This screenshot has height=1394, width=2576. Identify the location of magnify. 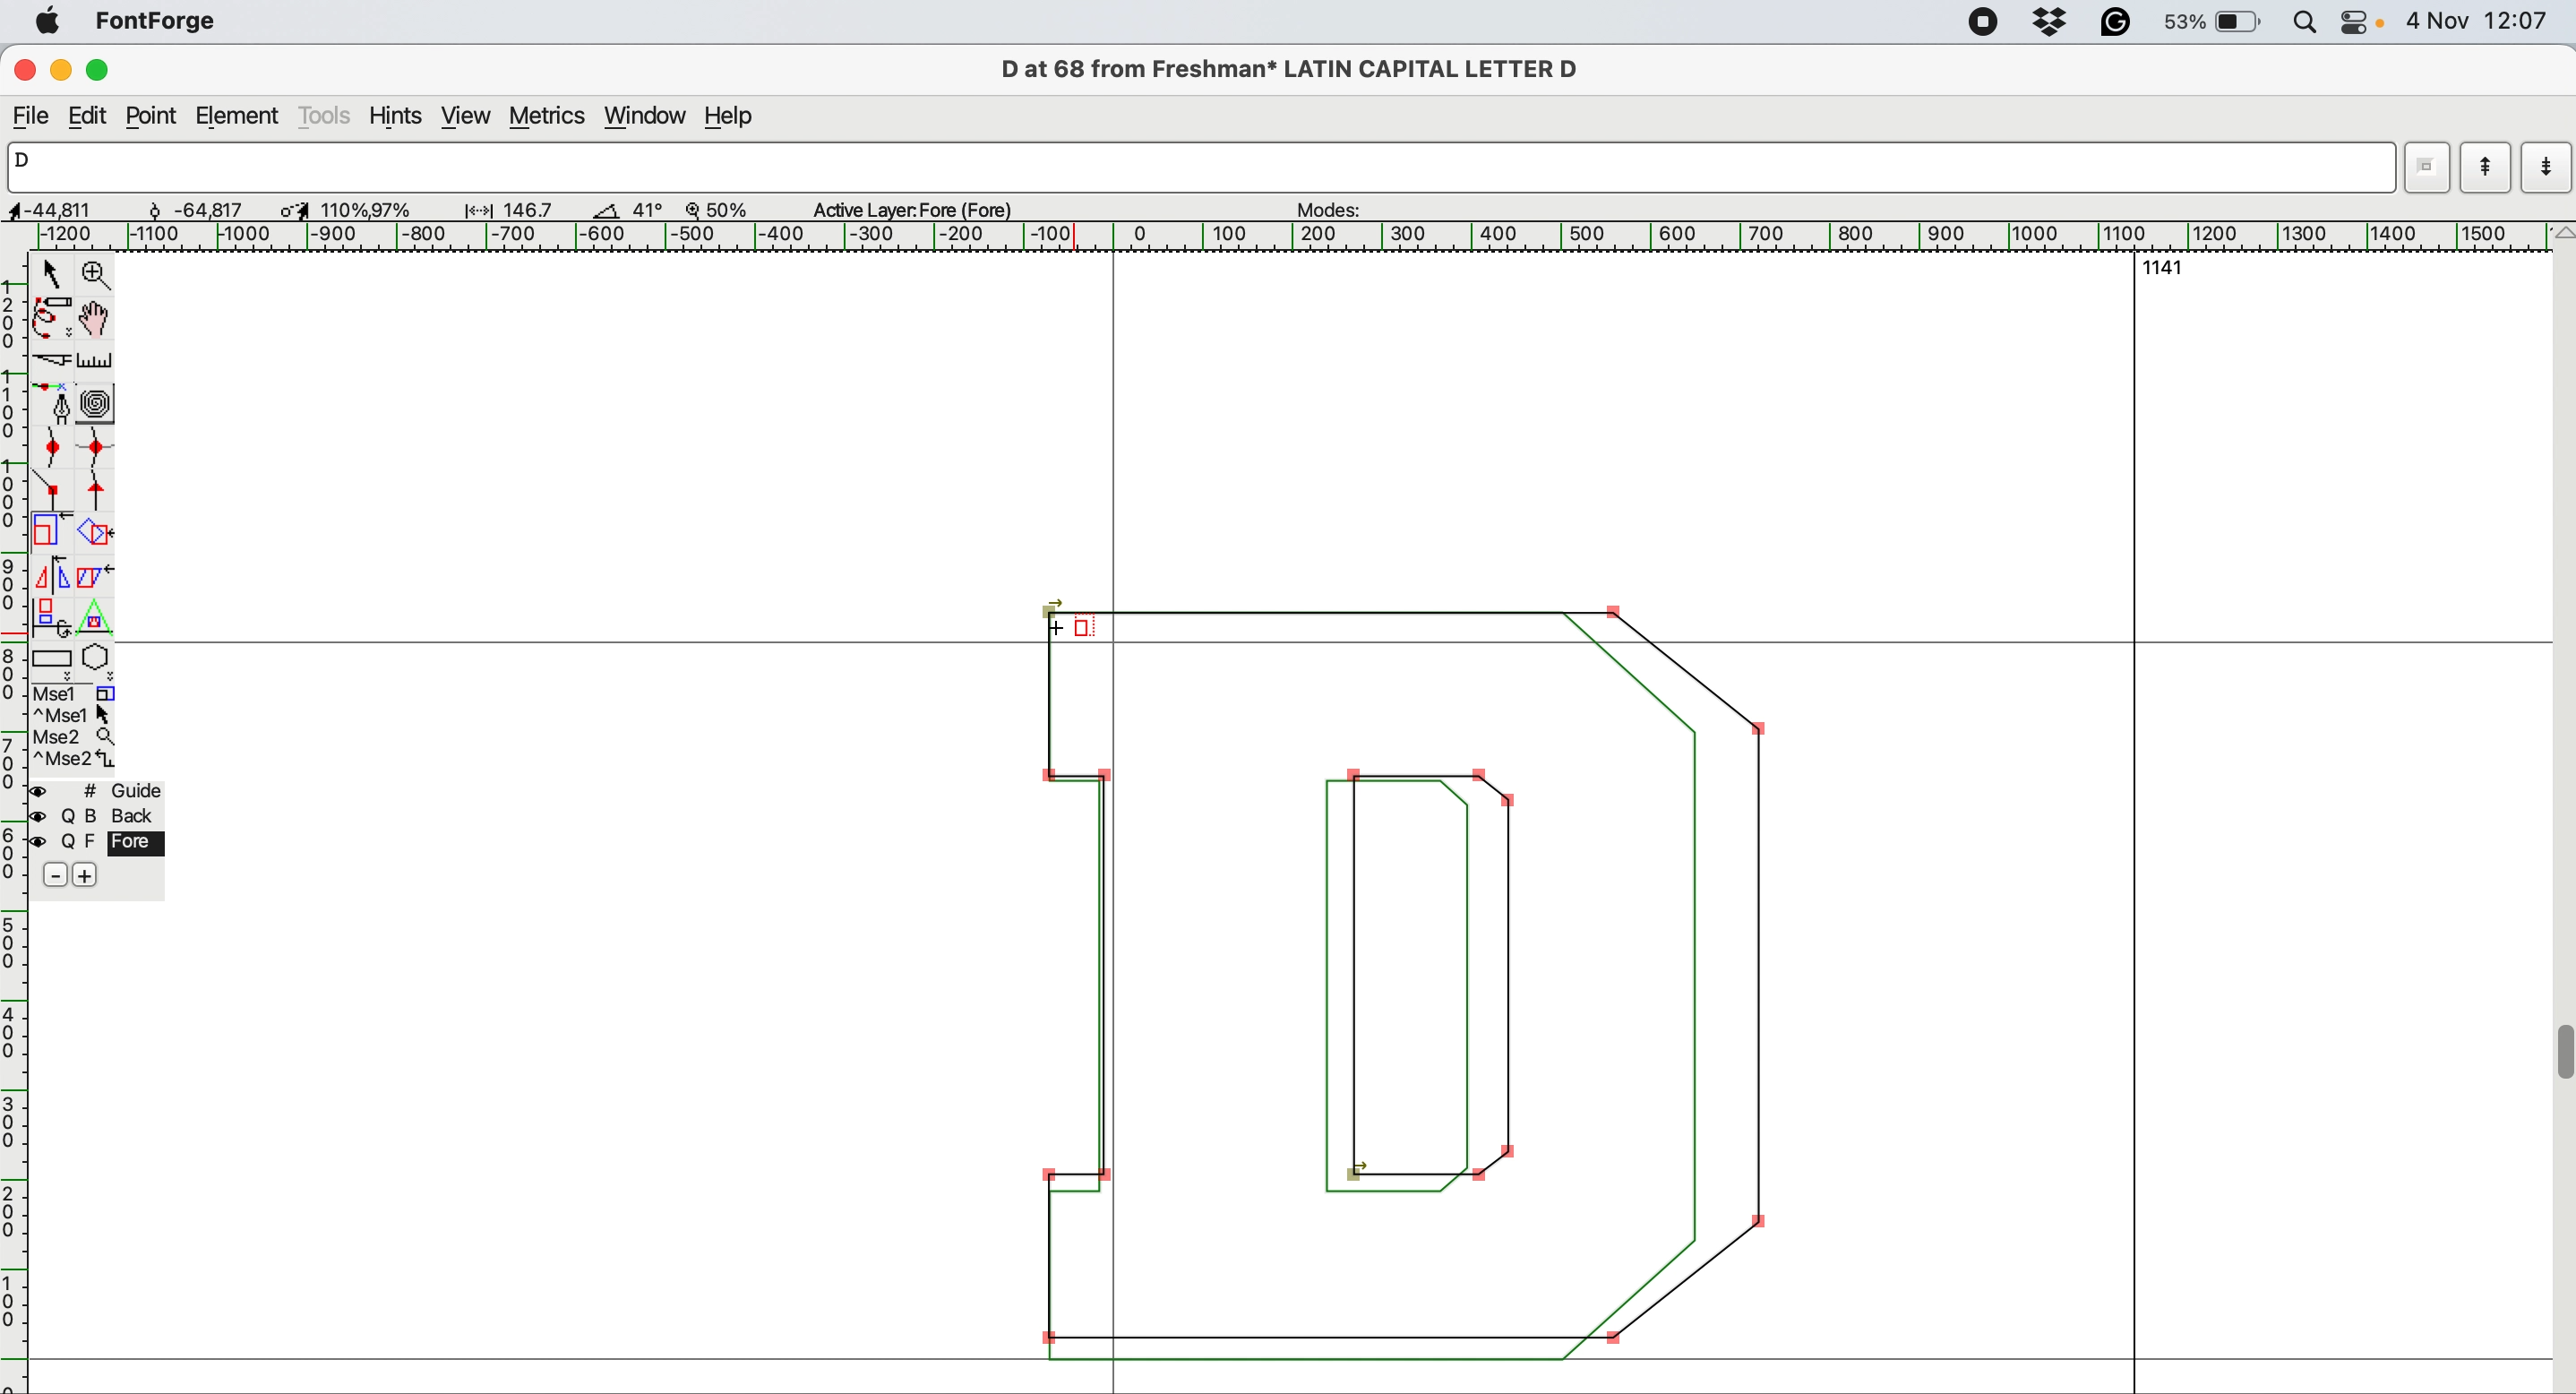
(96, 275).